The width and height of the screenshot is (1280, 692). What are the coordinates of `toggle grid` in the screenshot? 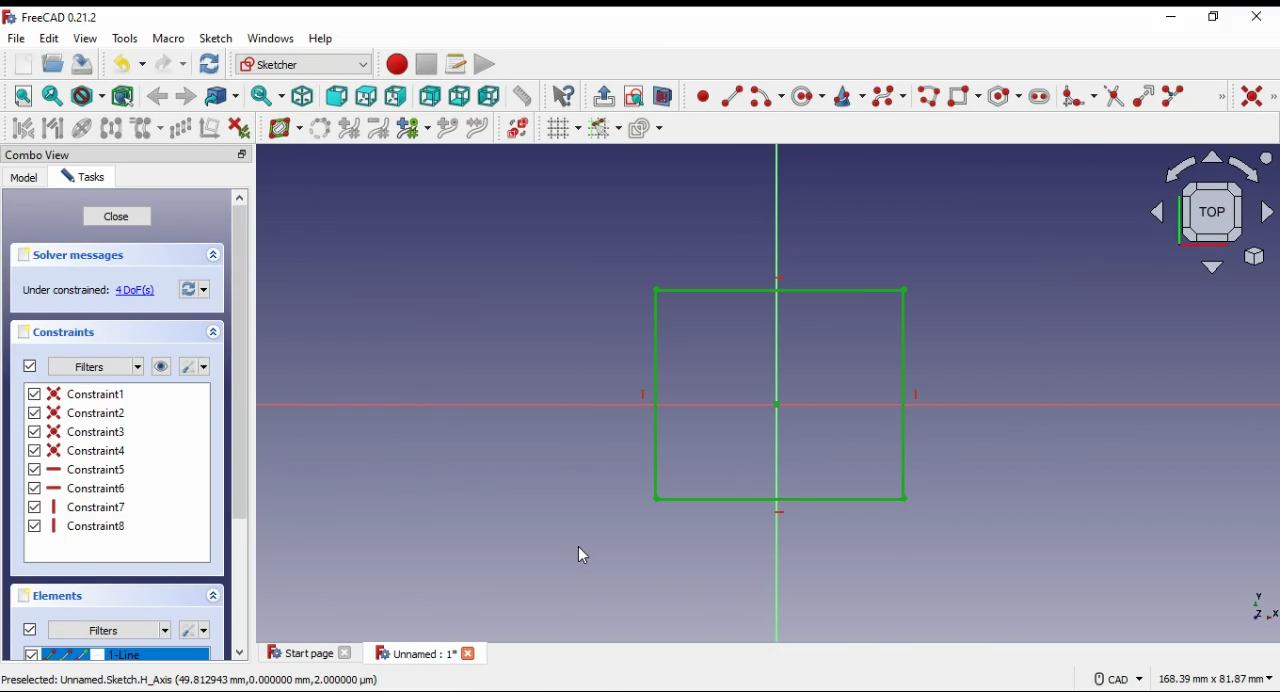 It's located at (563, 128).